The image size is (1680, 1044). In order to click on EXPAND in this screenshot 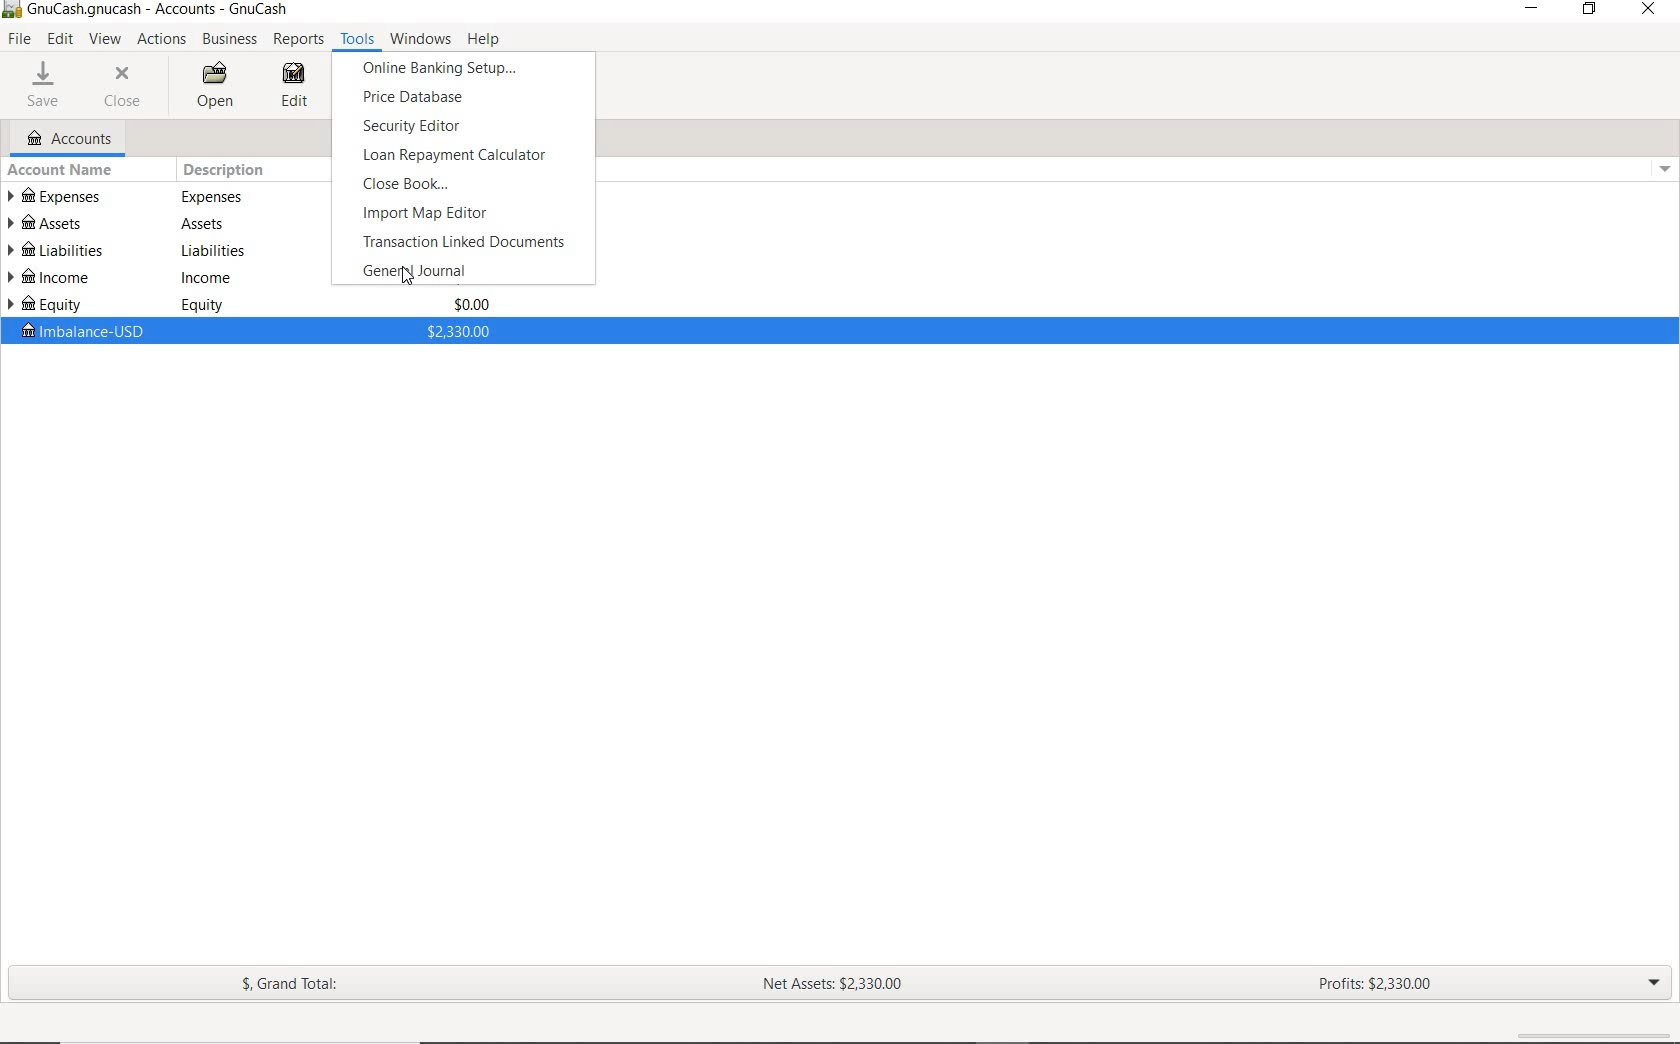, I will do `click(1655, 987)`.